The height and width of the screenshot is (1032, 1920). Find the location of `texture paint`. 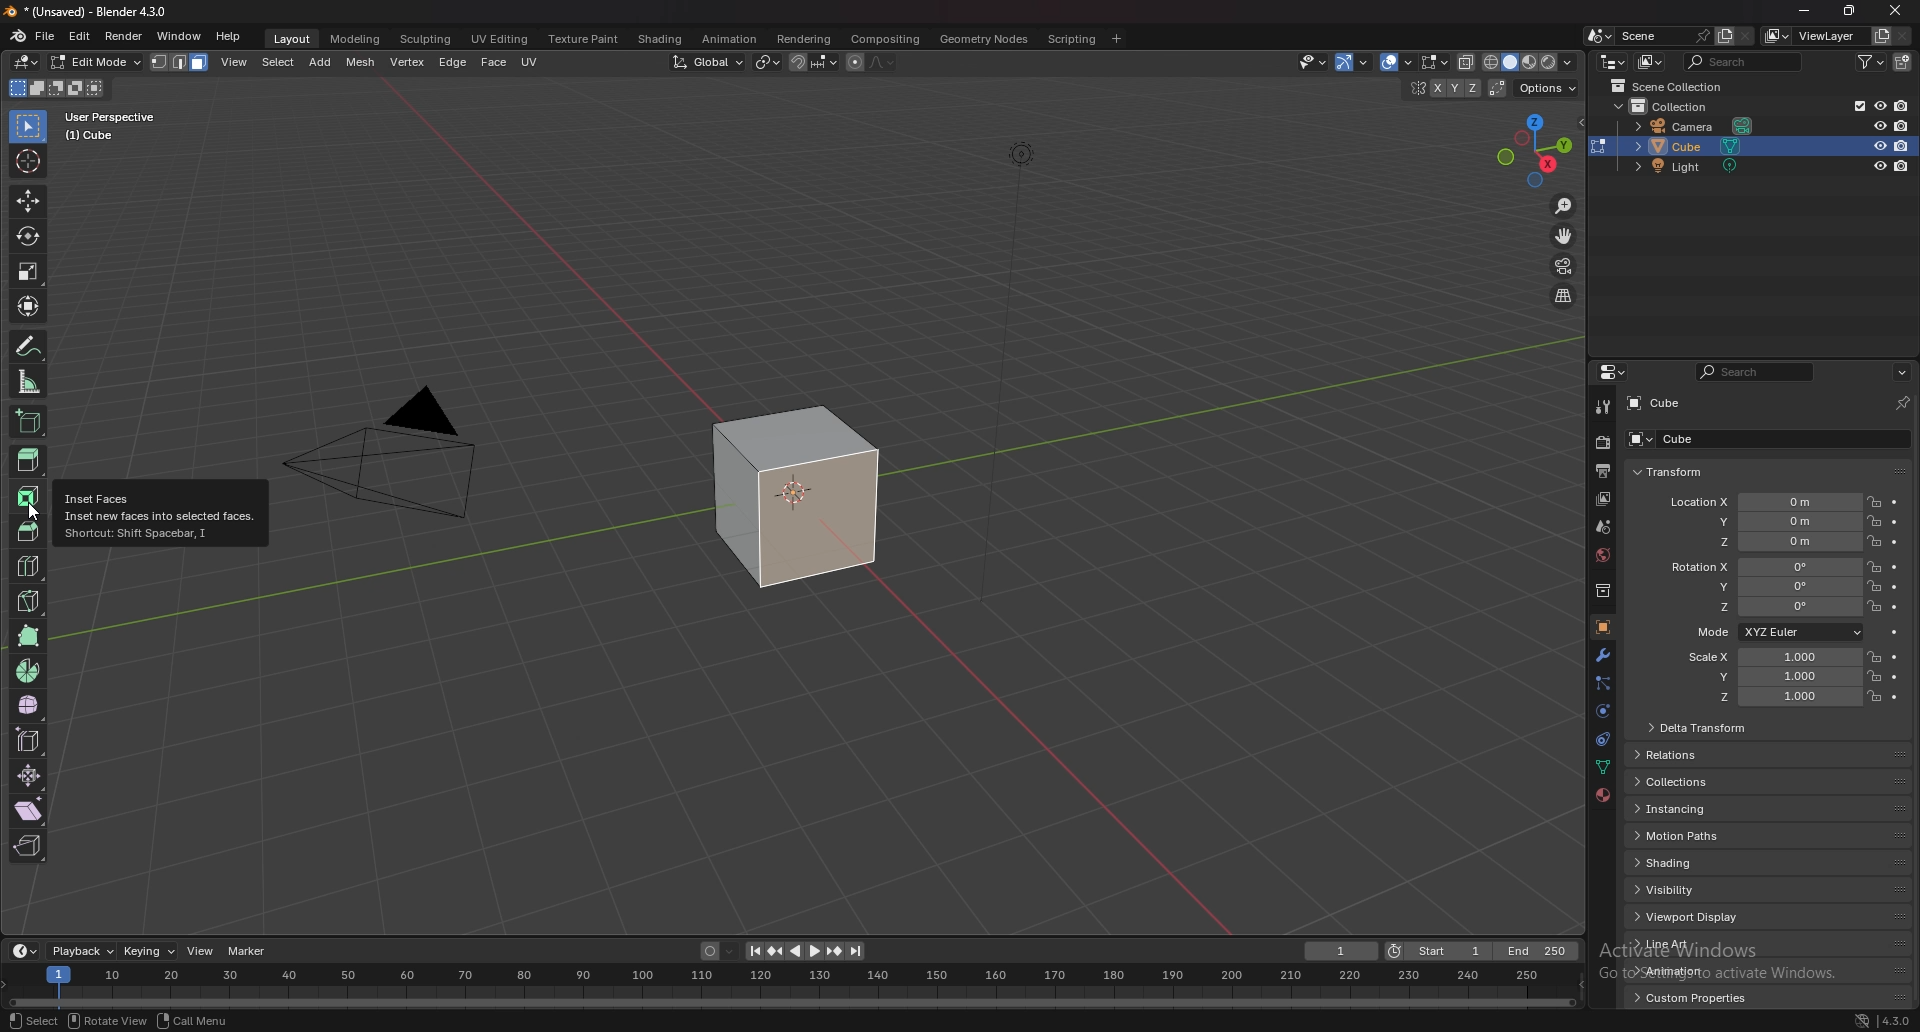

texture paint is located at coordinates (586, 39).